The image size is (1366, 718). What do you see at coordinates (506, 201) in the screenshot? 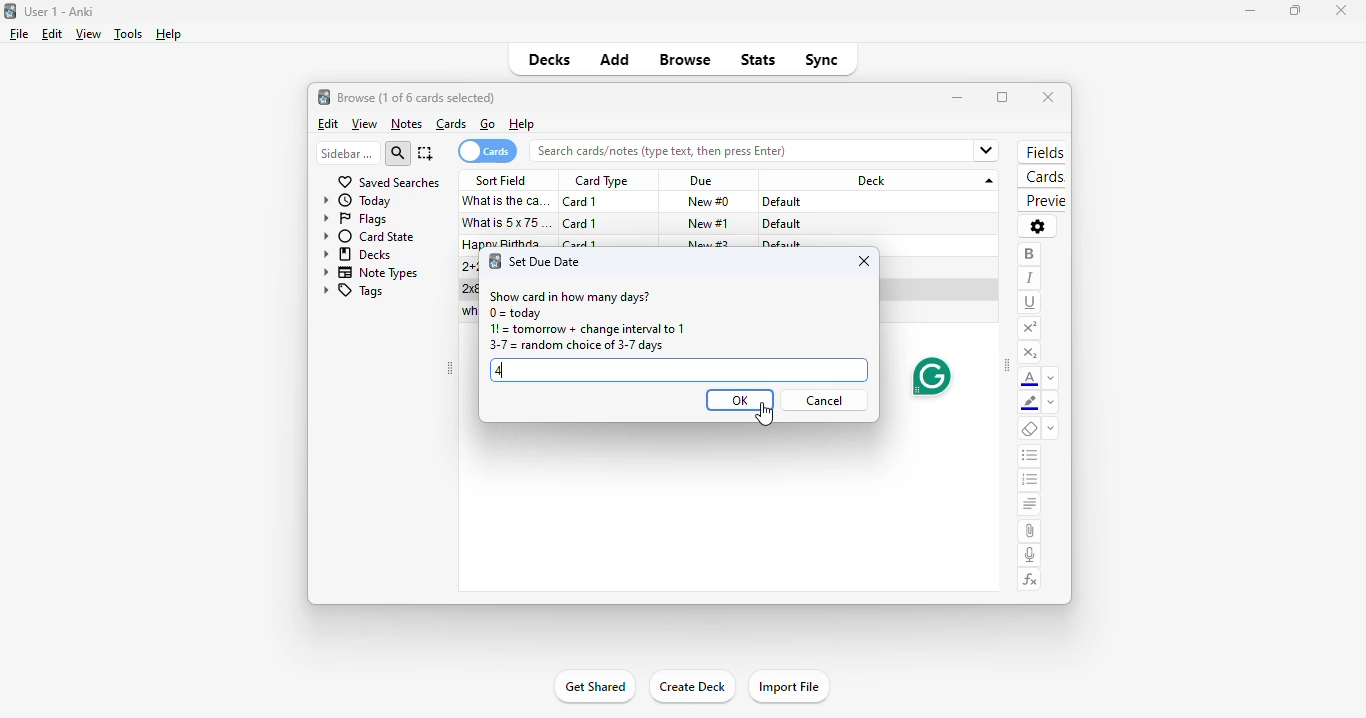
I see `what is the capital of France?` at bounding box center [506, 201].